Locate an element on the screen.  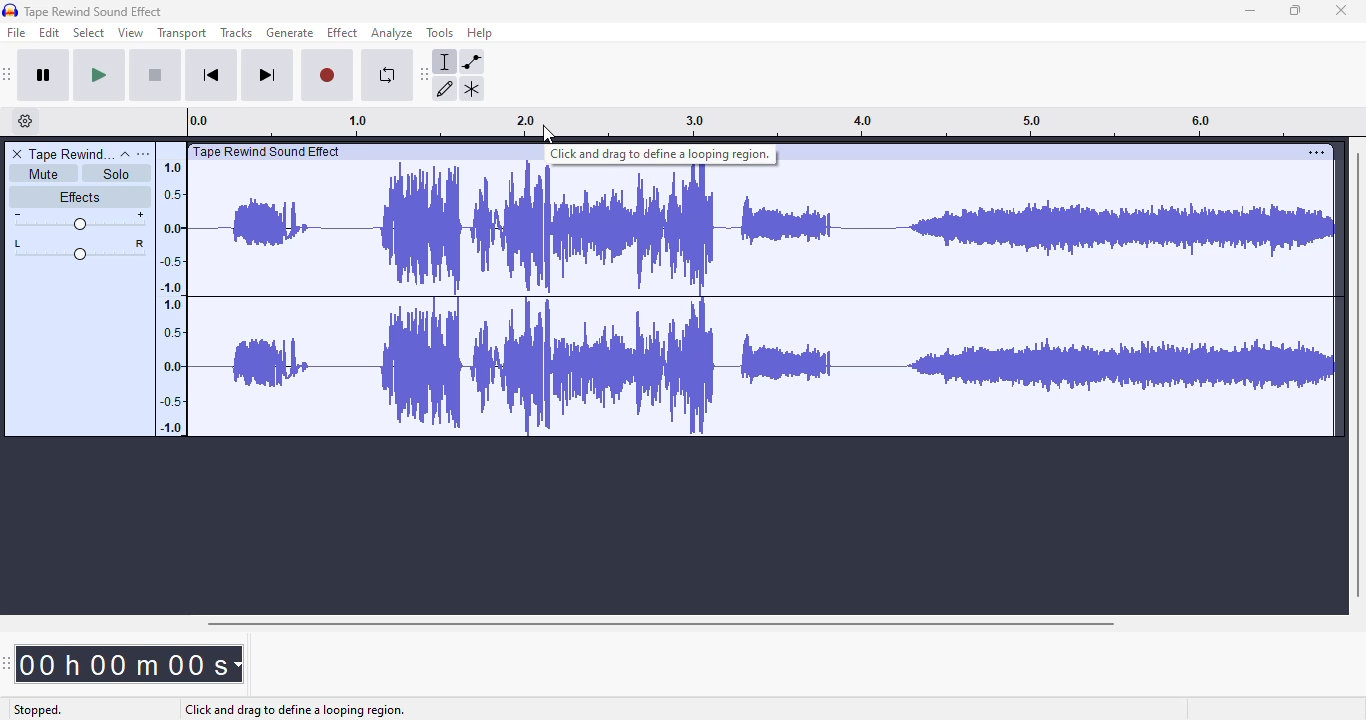
delete track is located at coordinates (17, 153).